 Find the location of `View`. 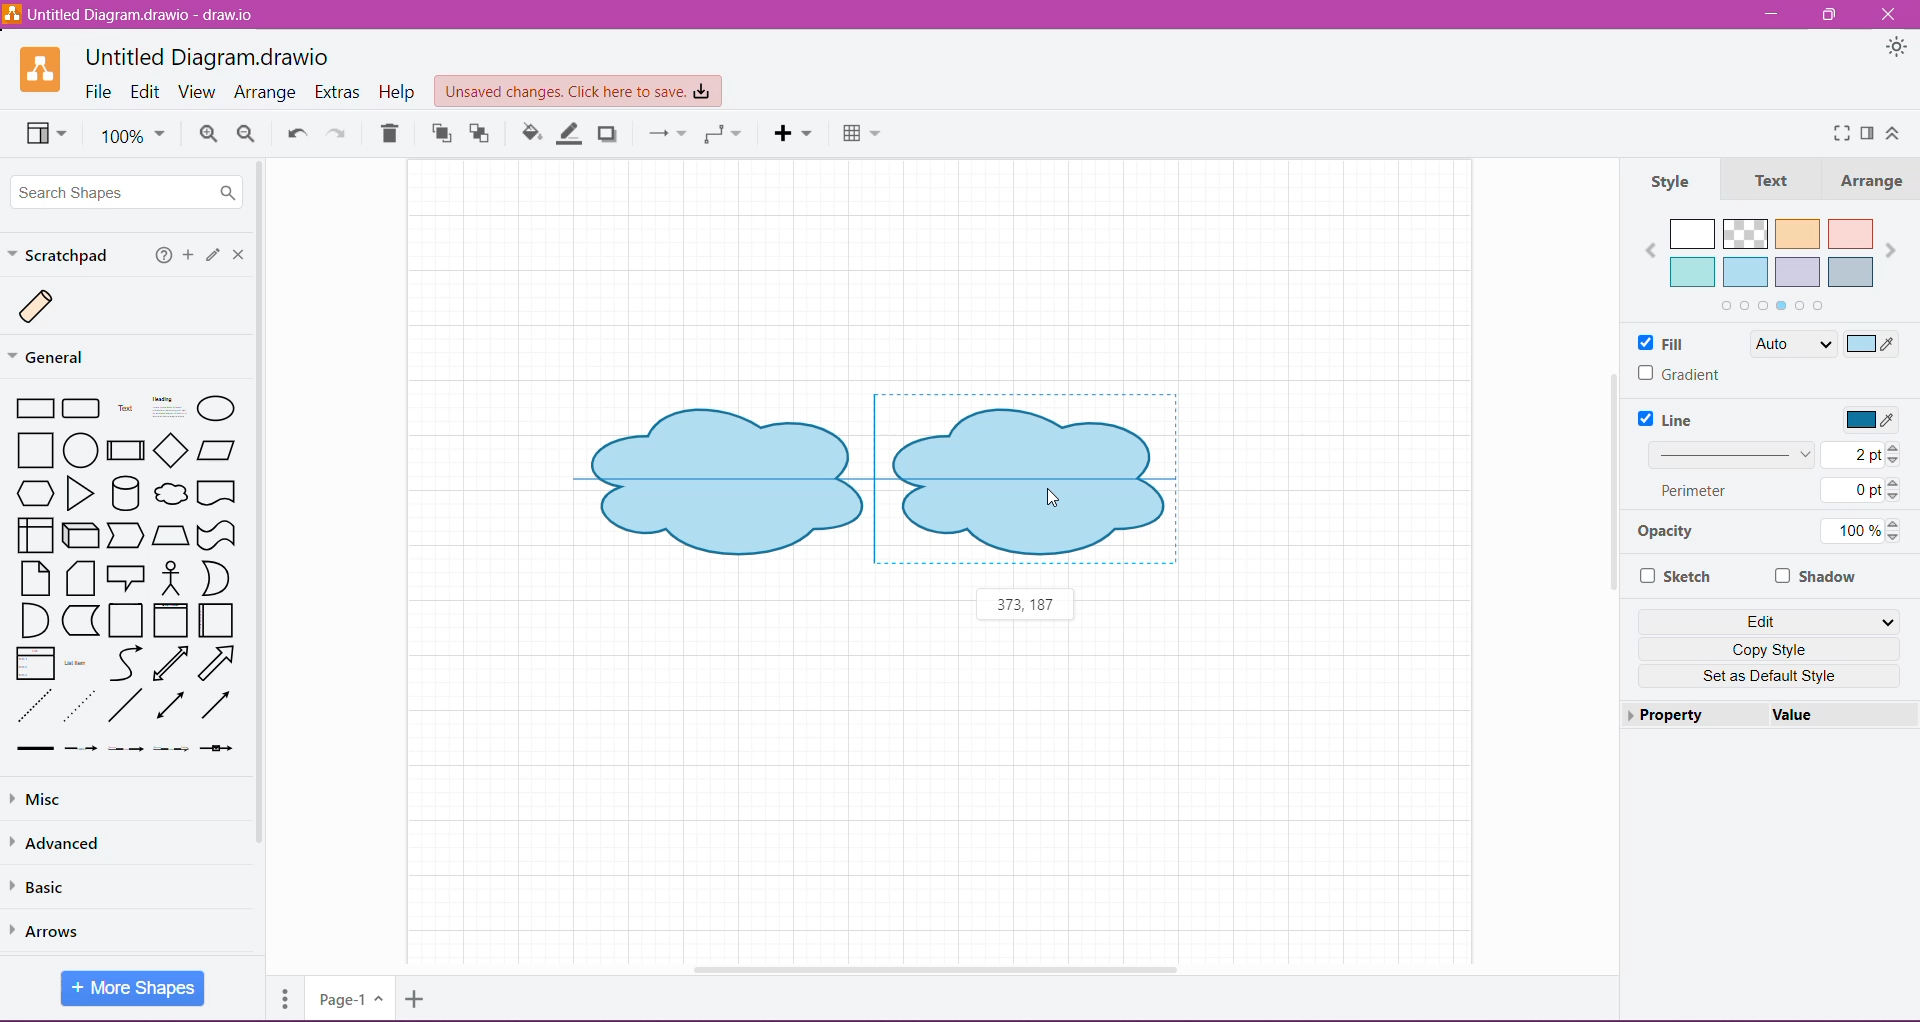

View is located at coordinates (49, 135).